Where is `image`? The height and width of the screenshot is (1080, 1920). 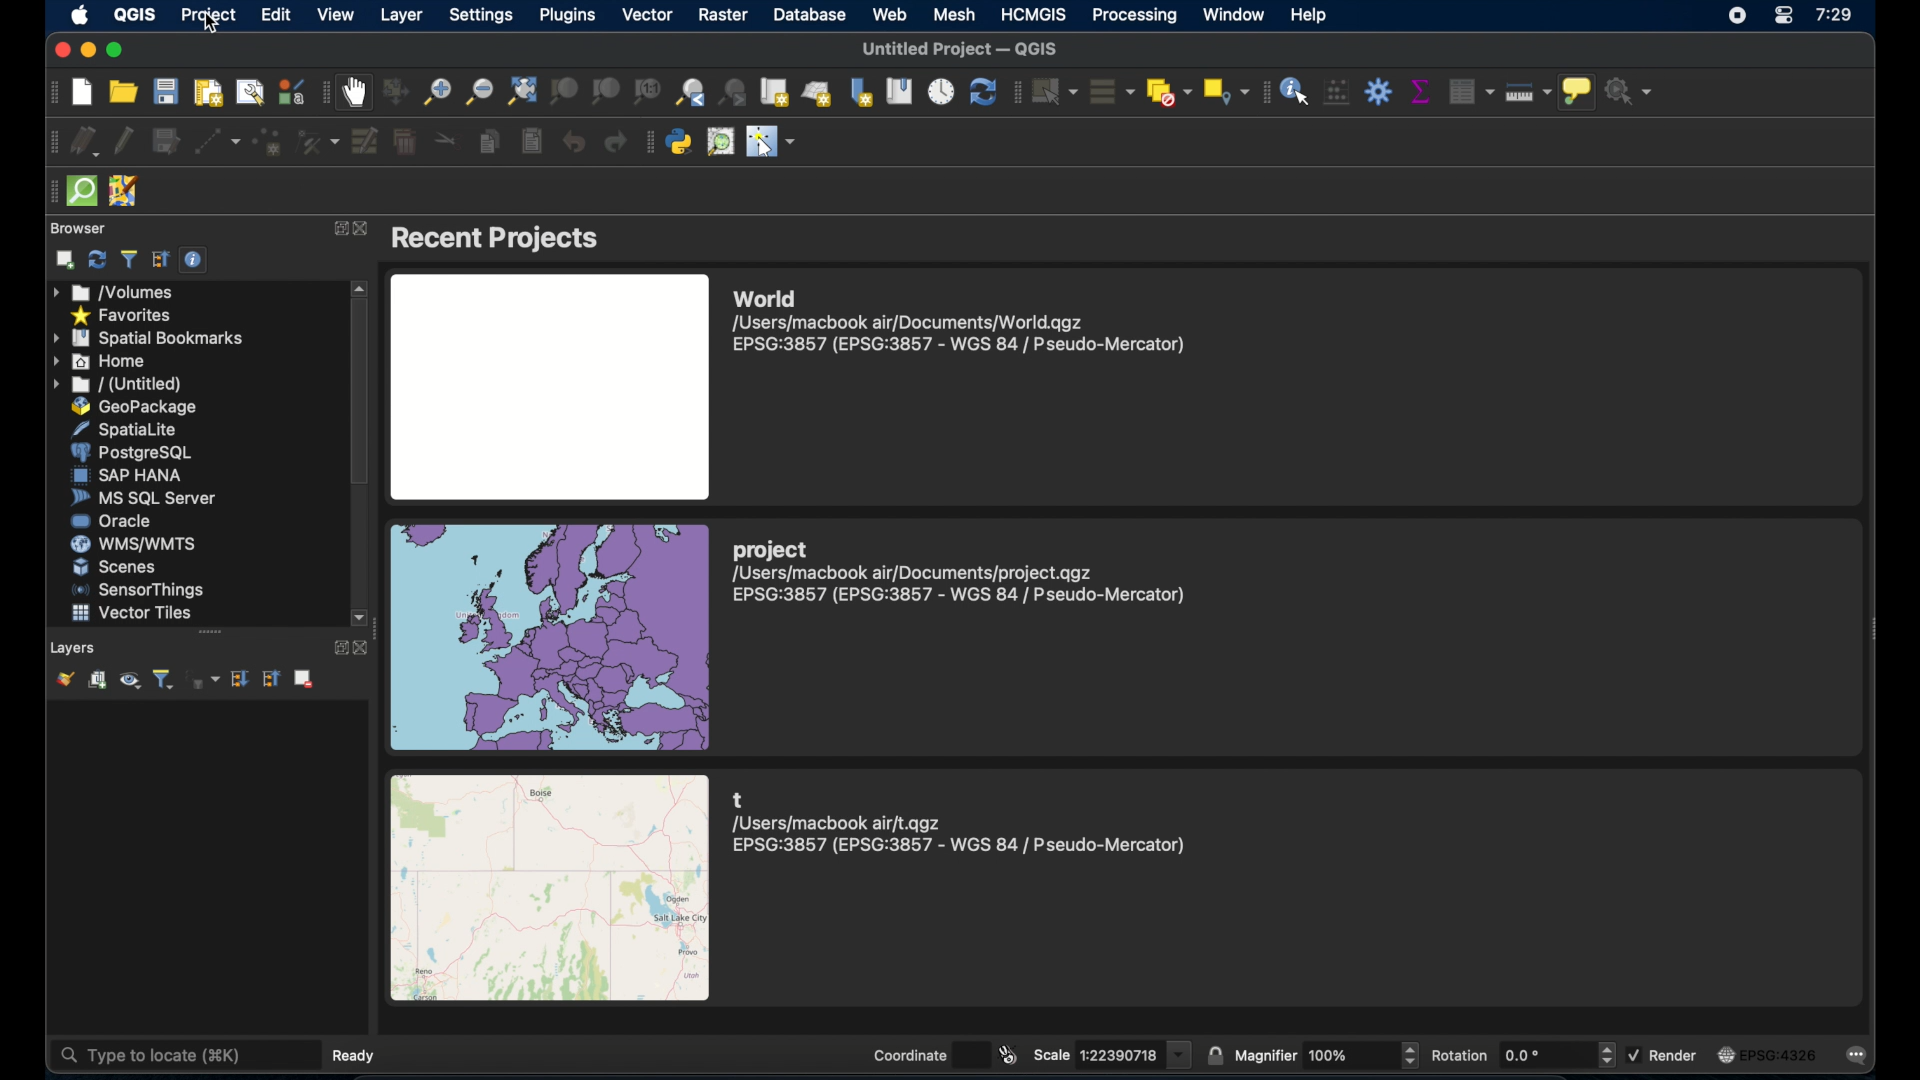
image is located at coordinates (549, 385).